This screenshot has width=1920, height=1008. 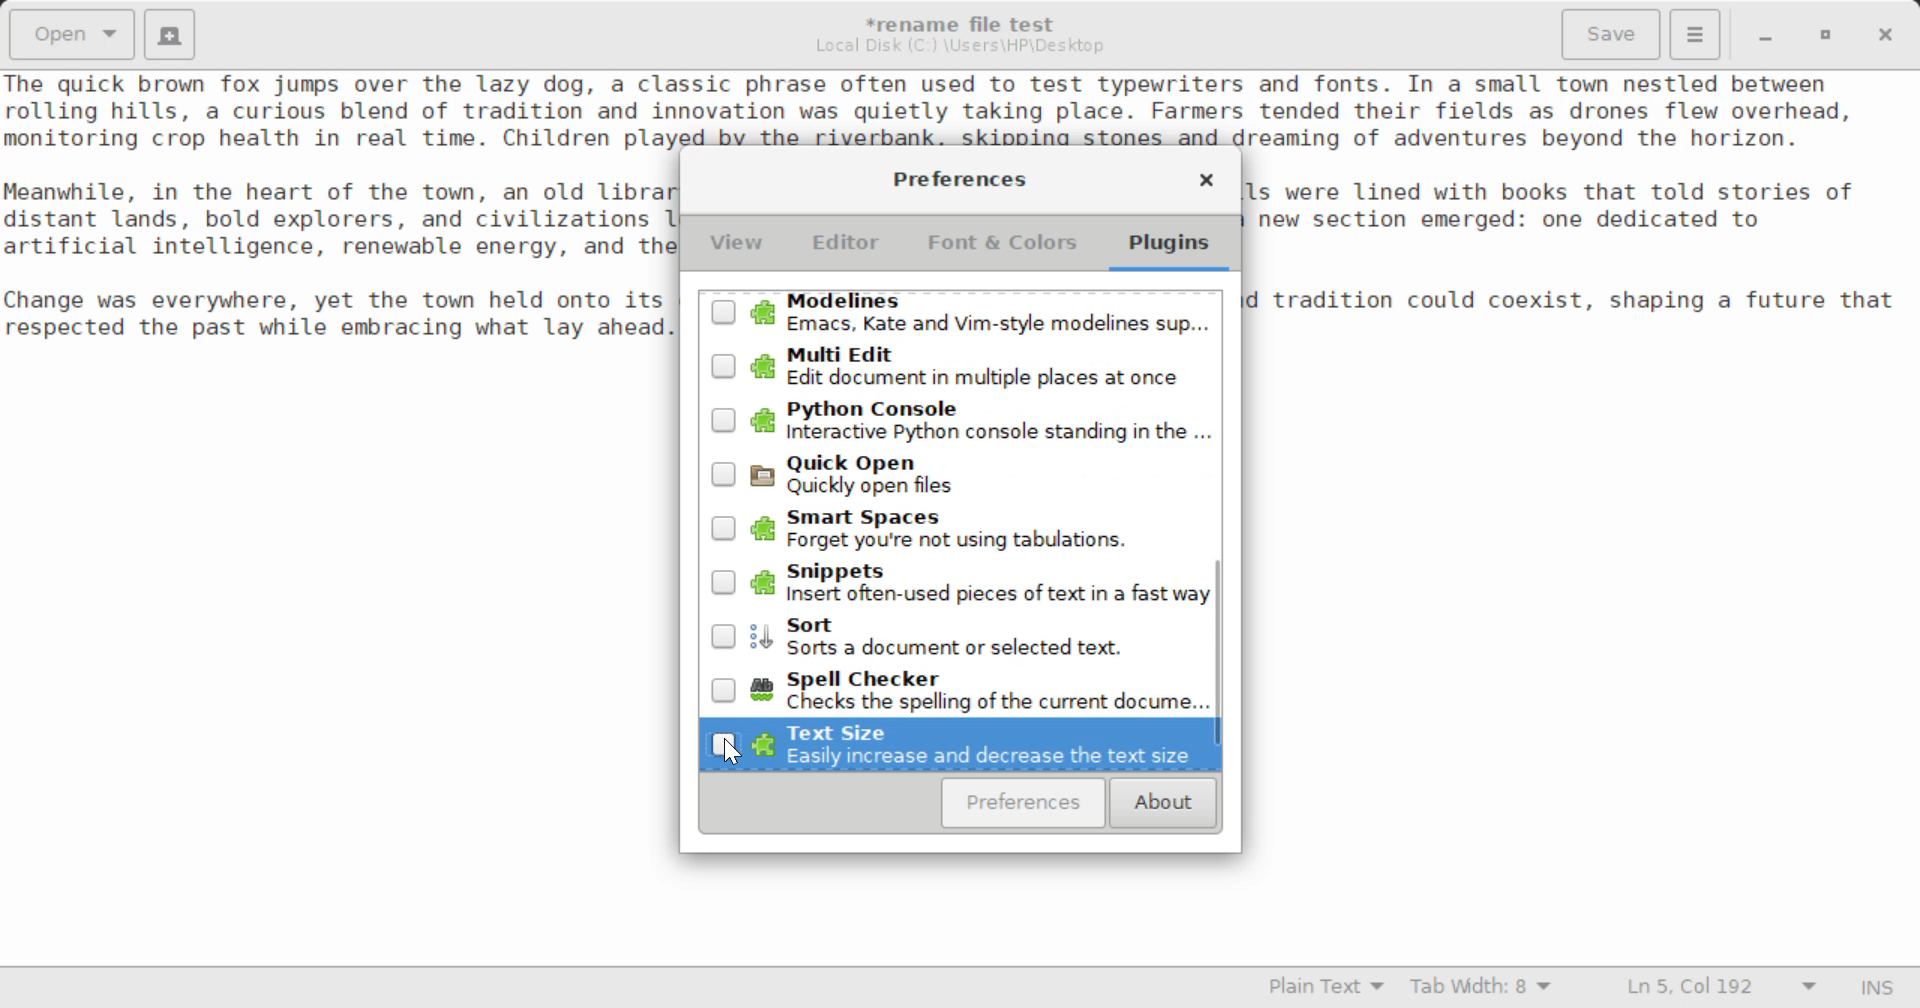 I want to click on File Name , so click(x=966, y=21).